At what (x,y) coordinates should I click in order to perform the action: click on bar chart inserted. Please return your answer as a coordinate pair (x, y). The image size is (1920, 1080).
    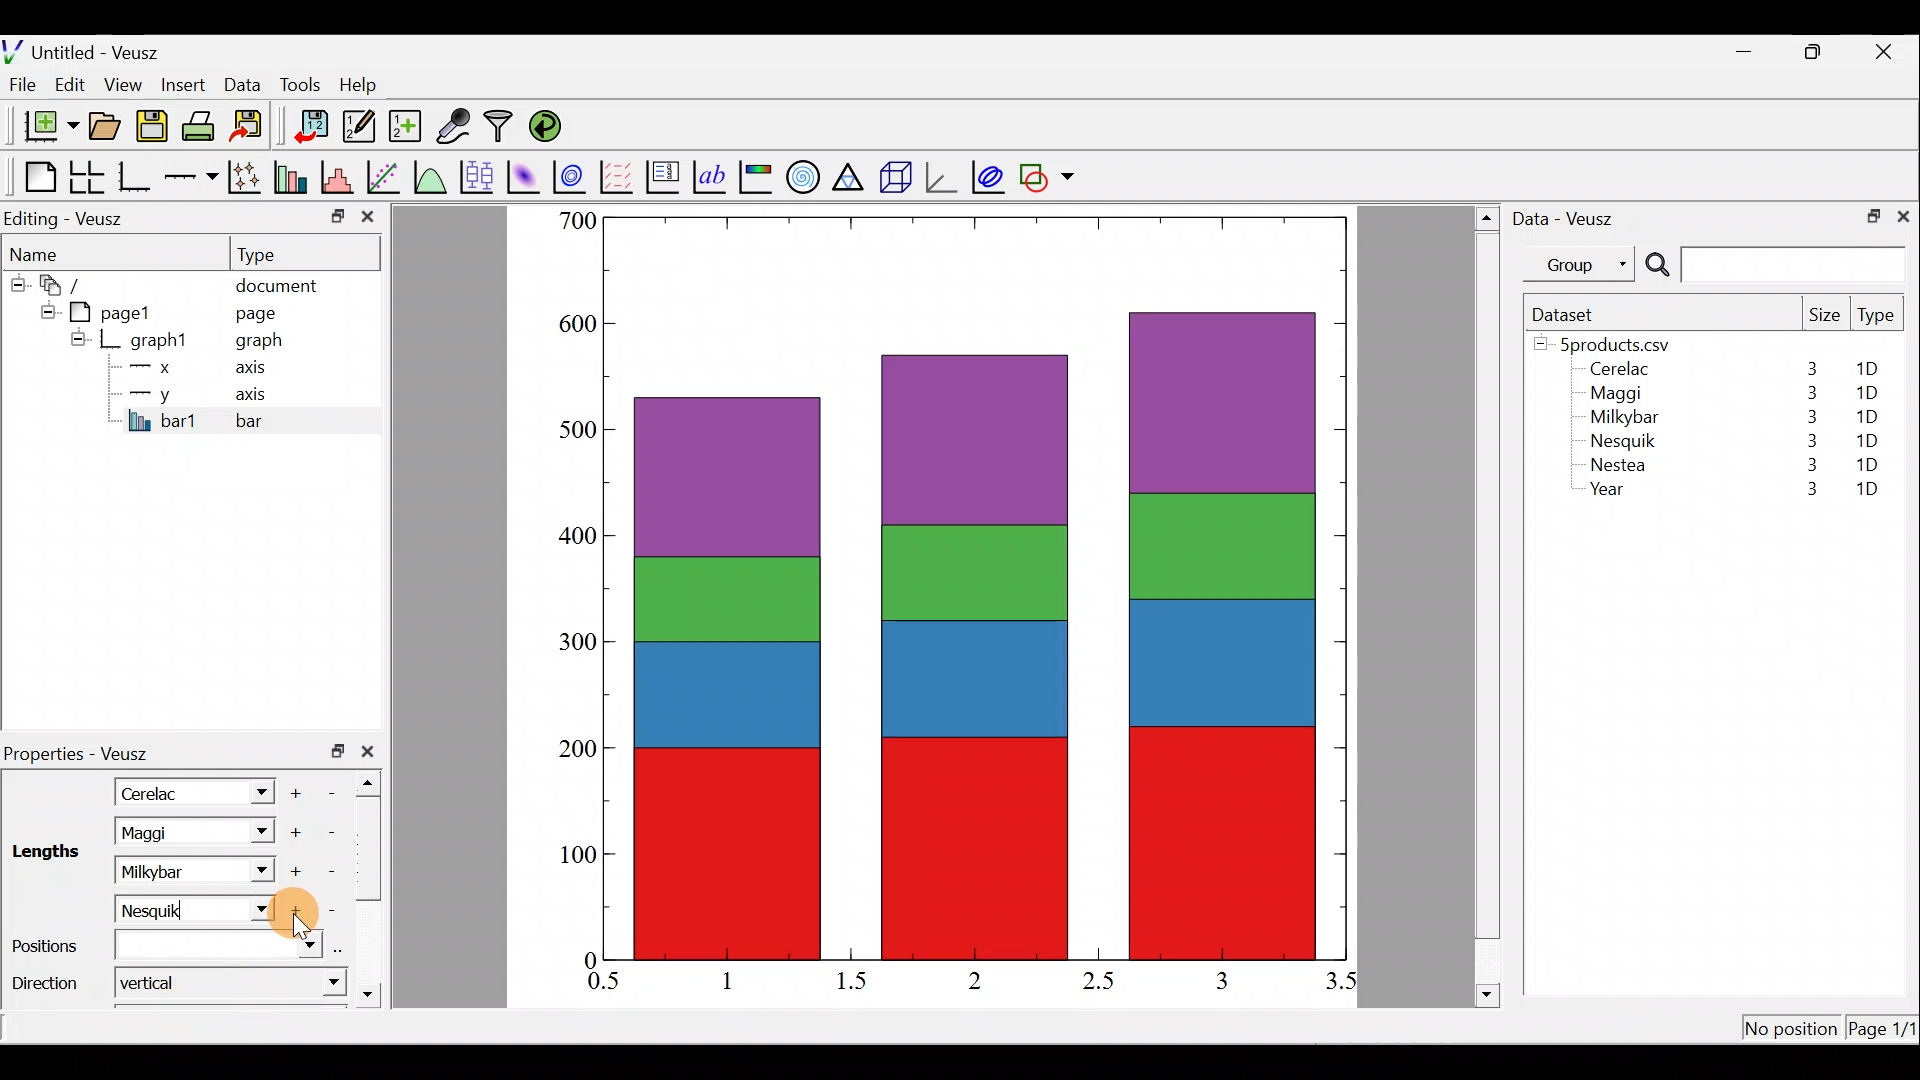
    Looking at the image, I should click on (977, 586).